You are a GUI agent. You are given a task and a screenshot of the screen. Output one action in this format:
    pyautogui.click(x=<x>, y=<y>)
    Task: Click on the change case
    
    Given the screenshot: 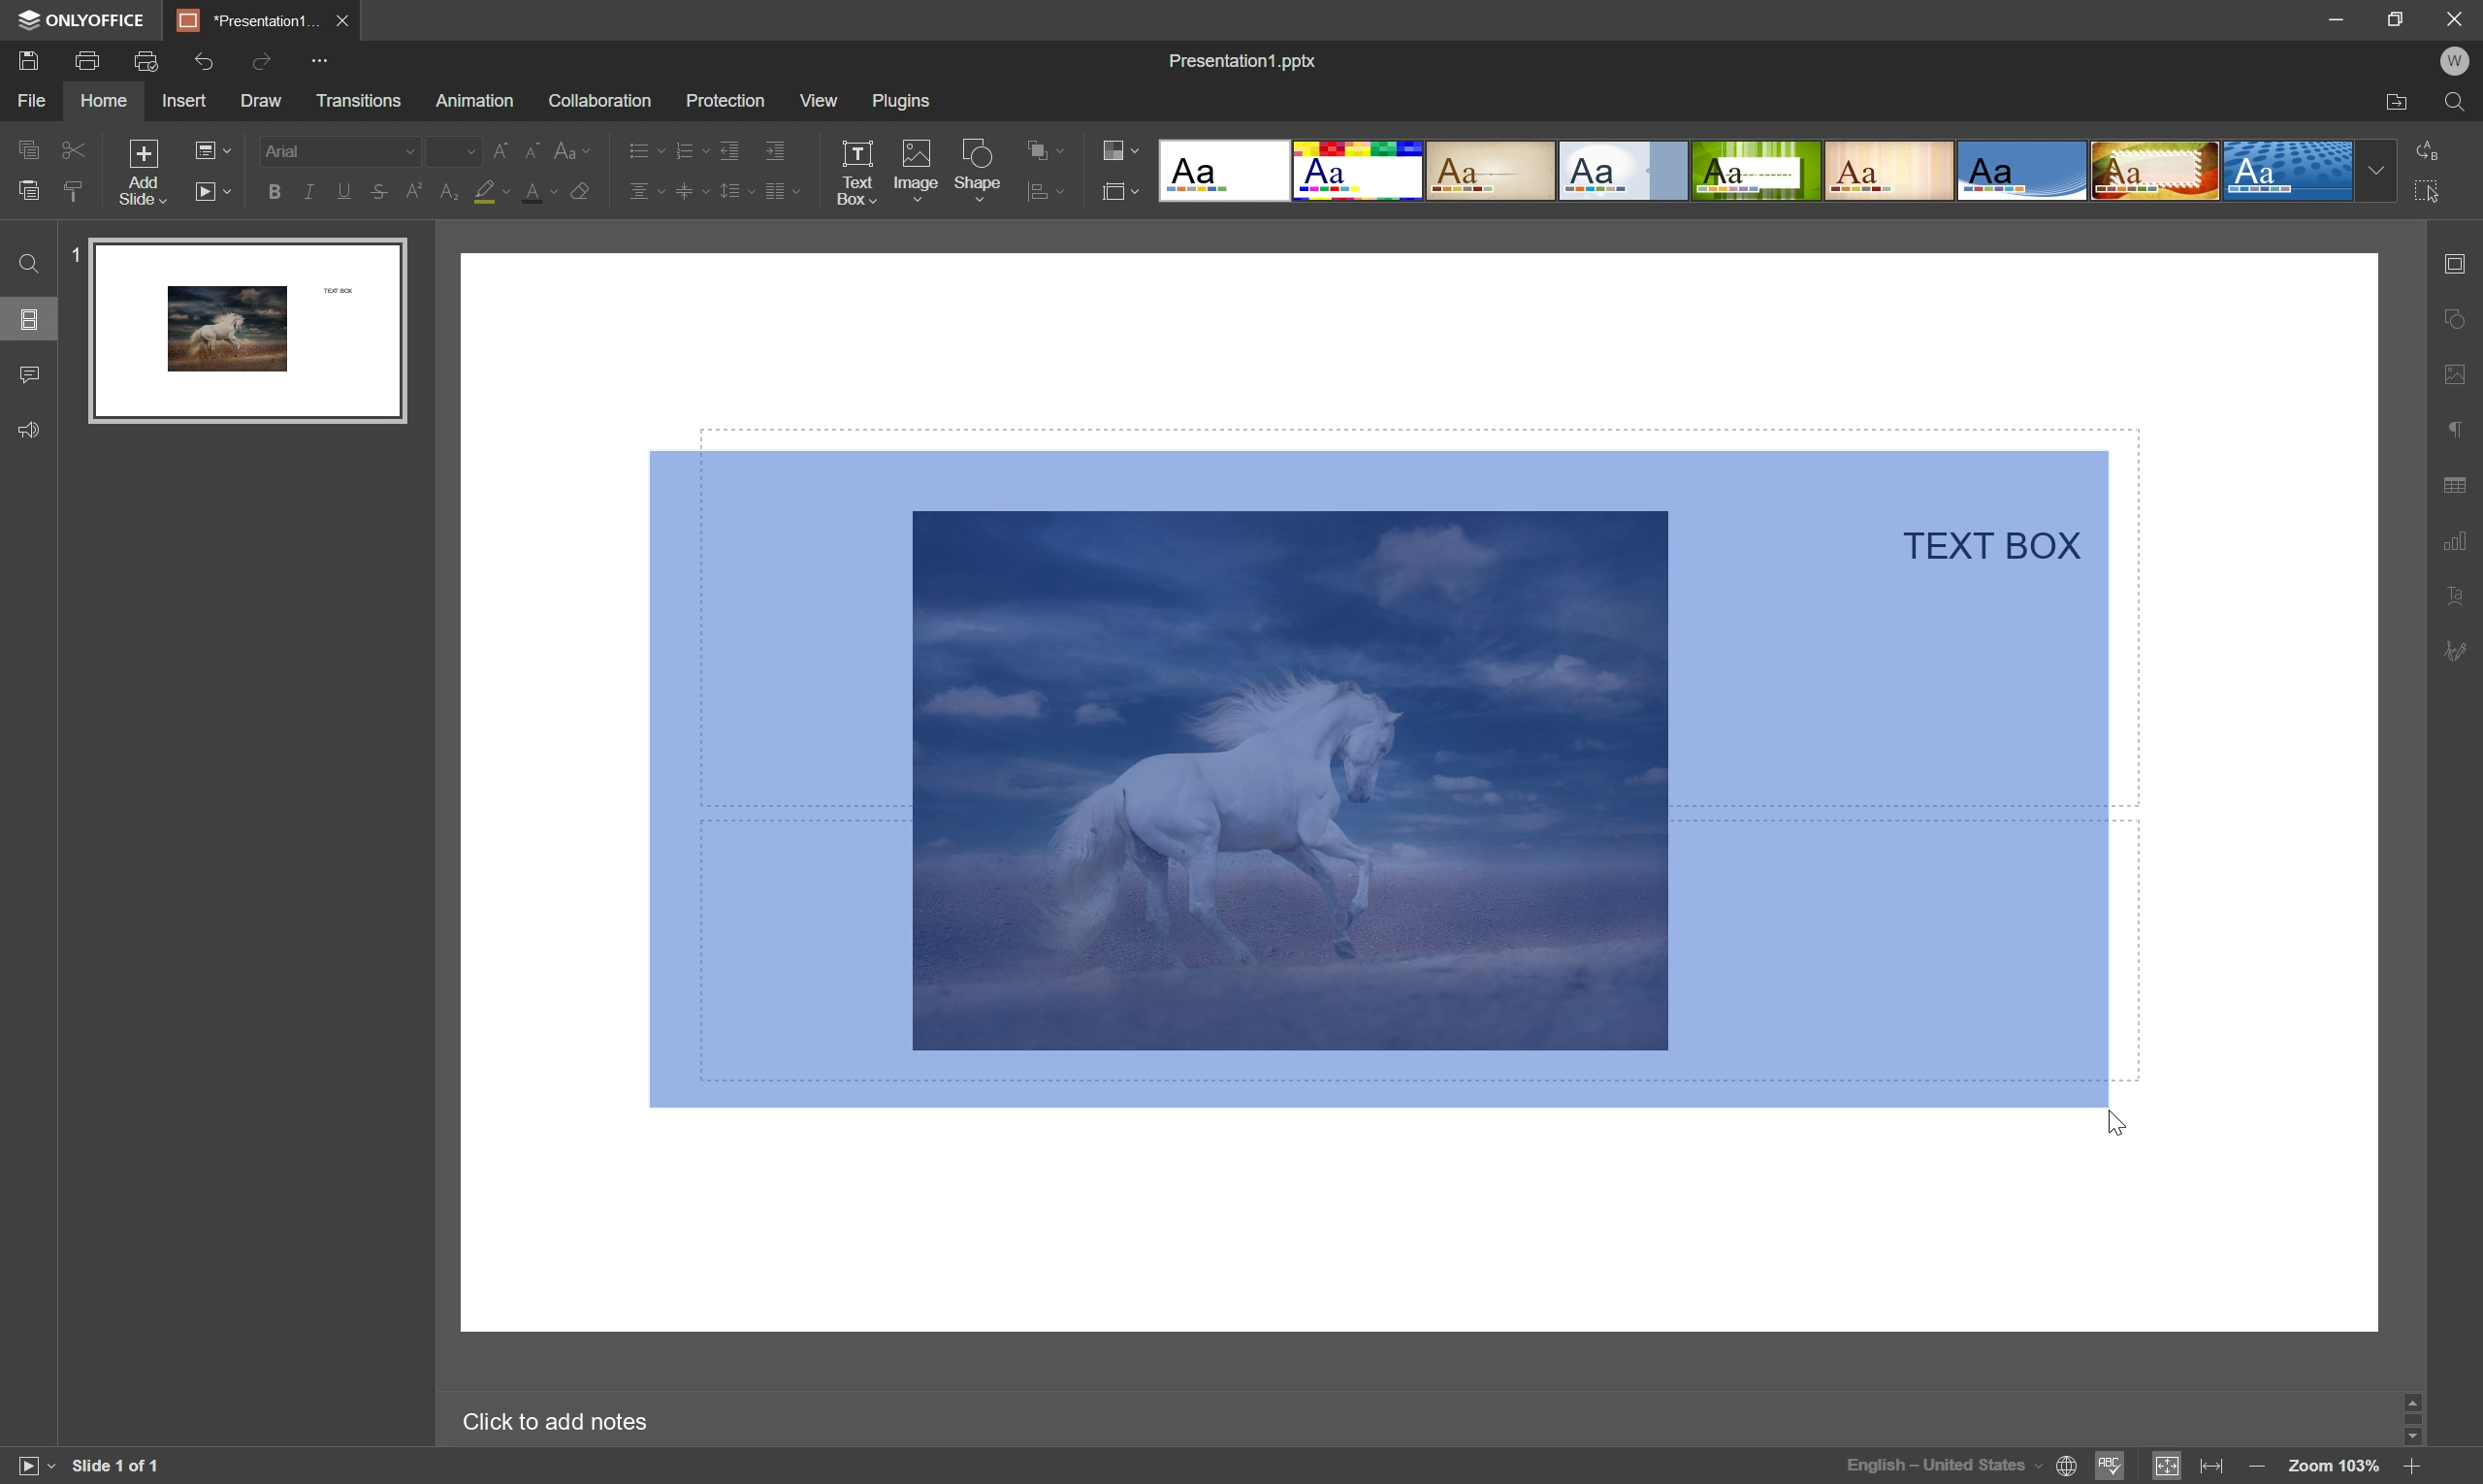 What is the action you would take?
    pyautogui.click(x=576, y=149)
    